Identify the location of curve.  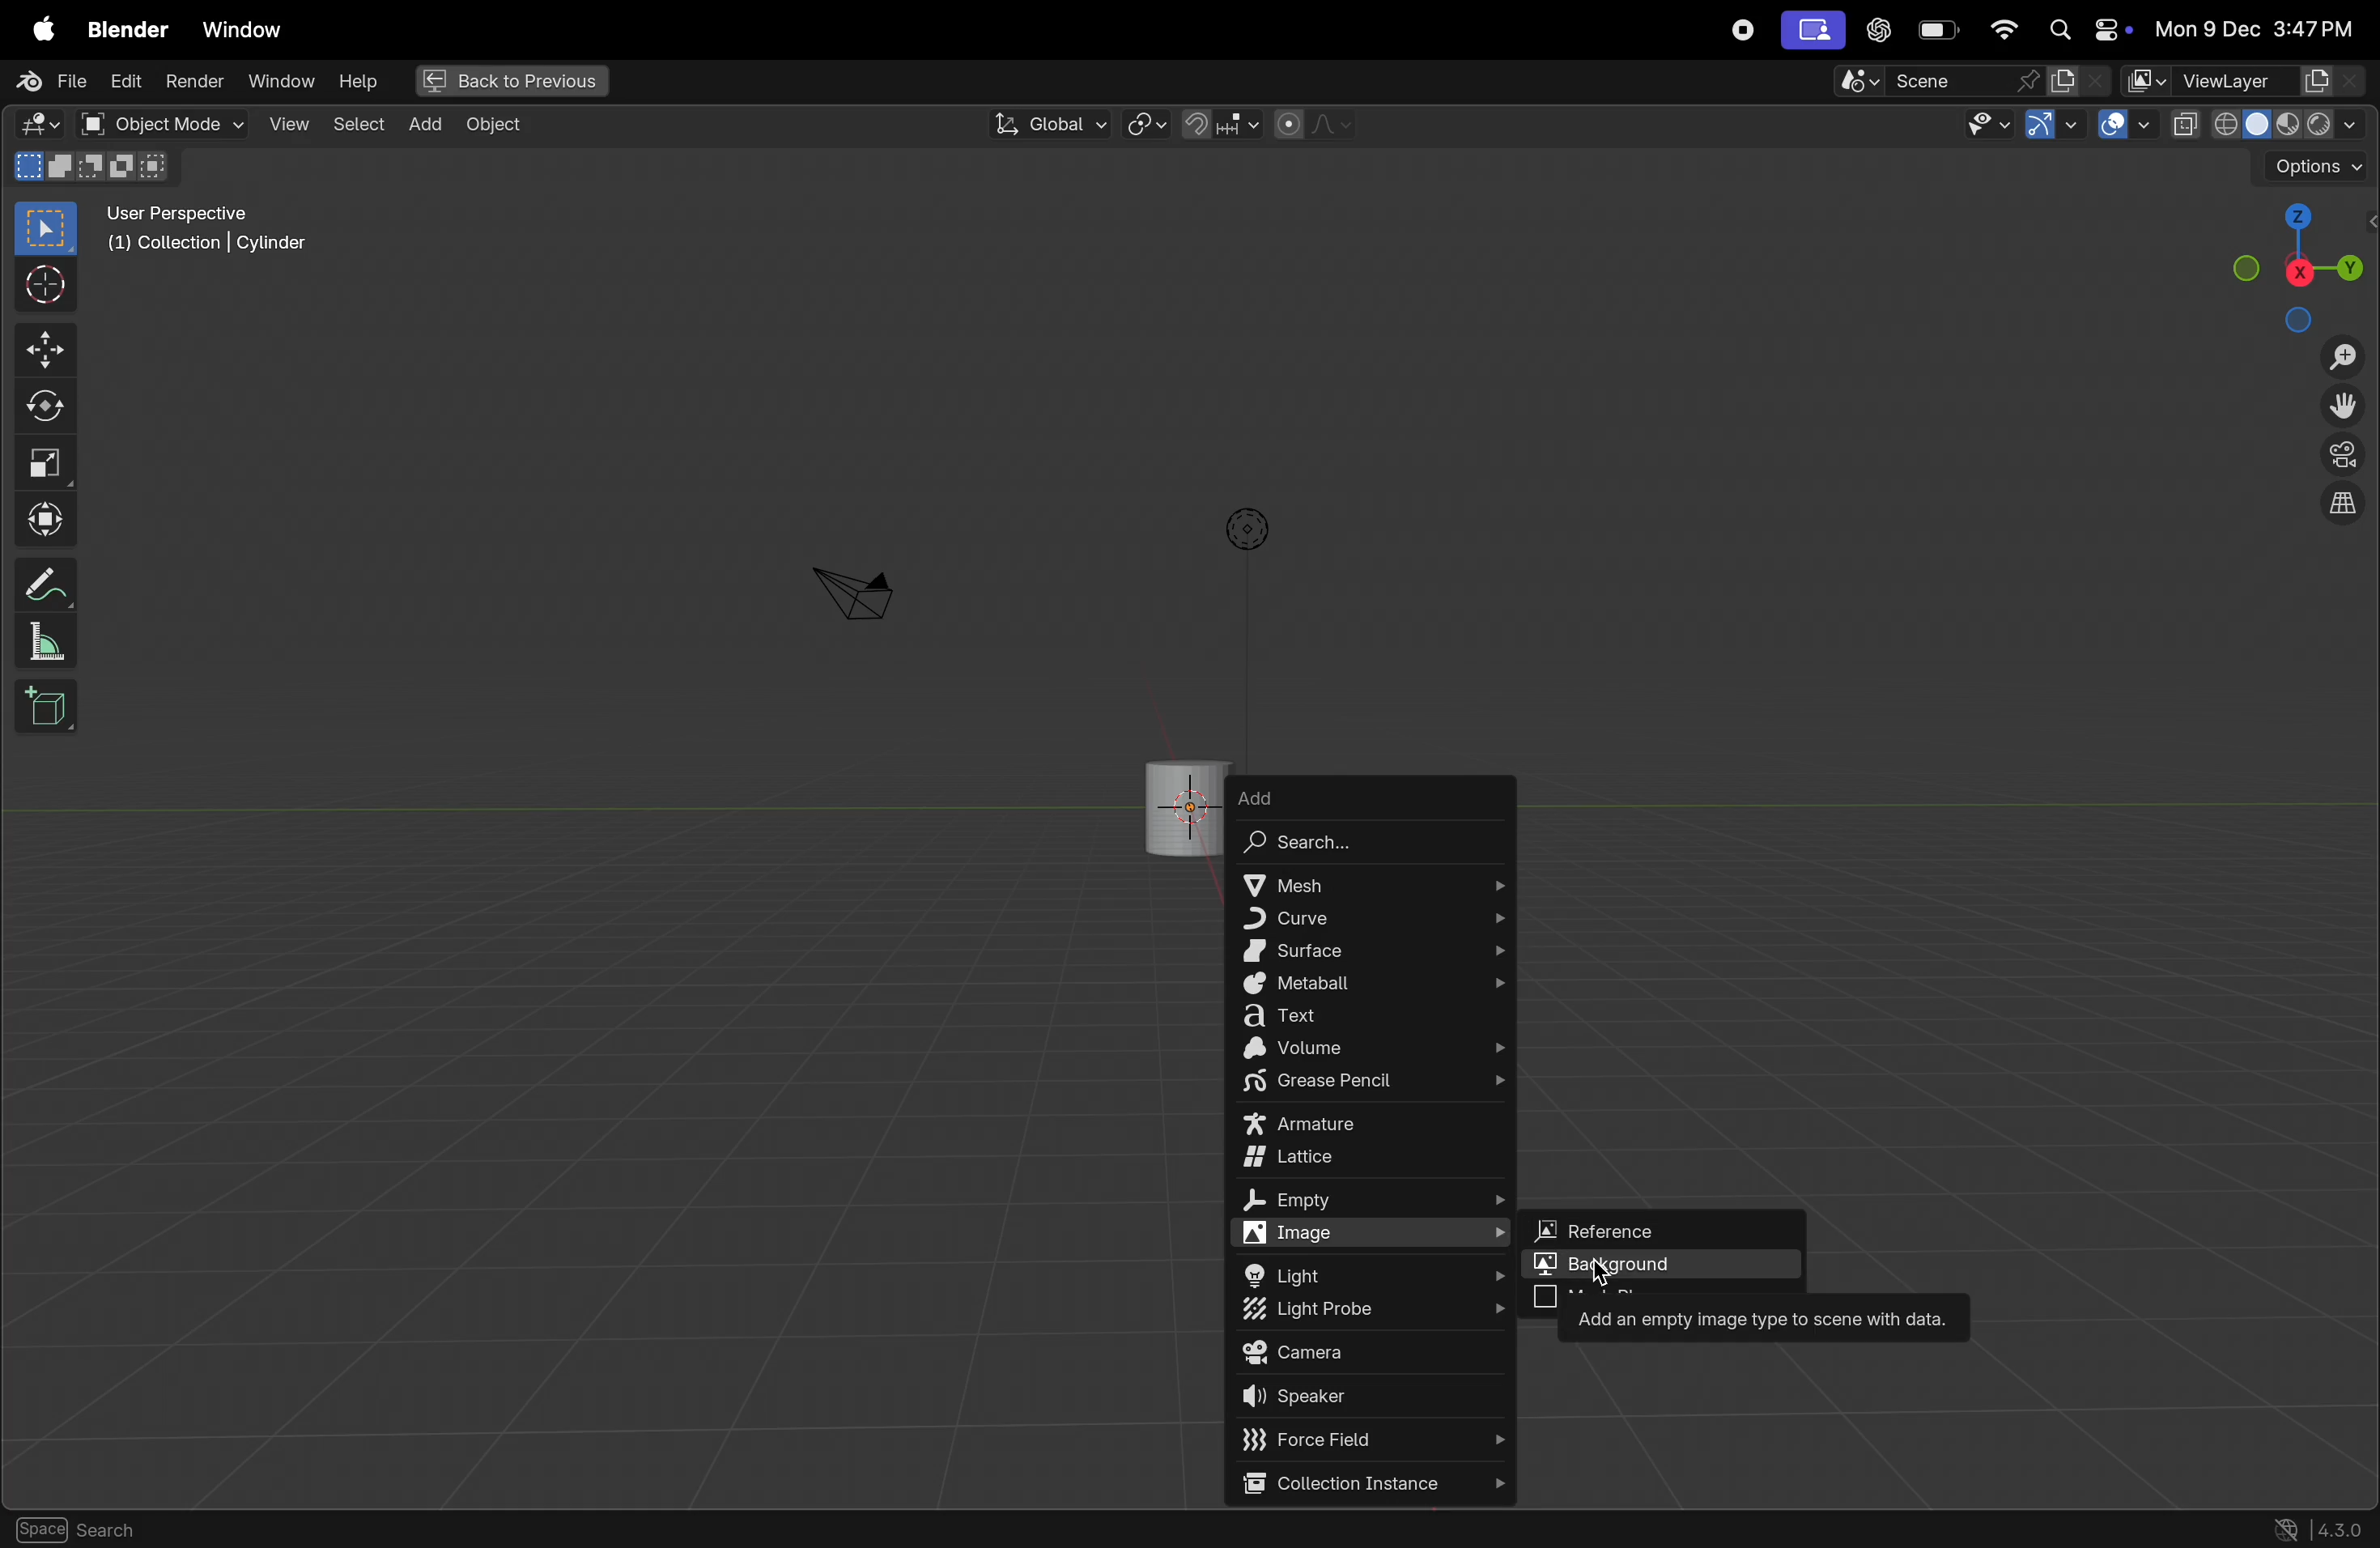
(1369, 917).